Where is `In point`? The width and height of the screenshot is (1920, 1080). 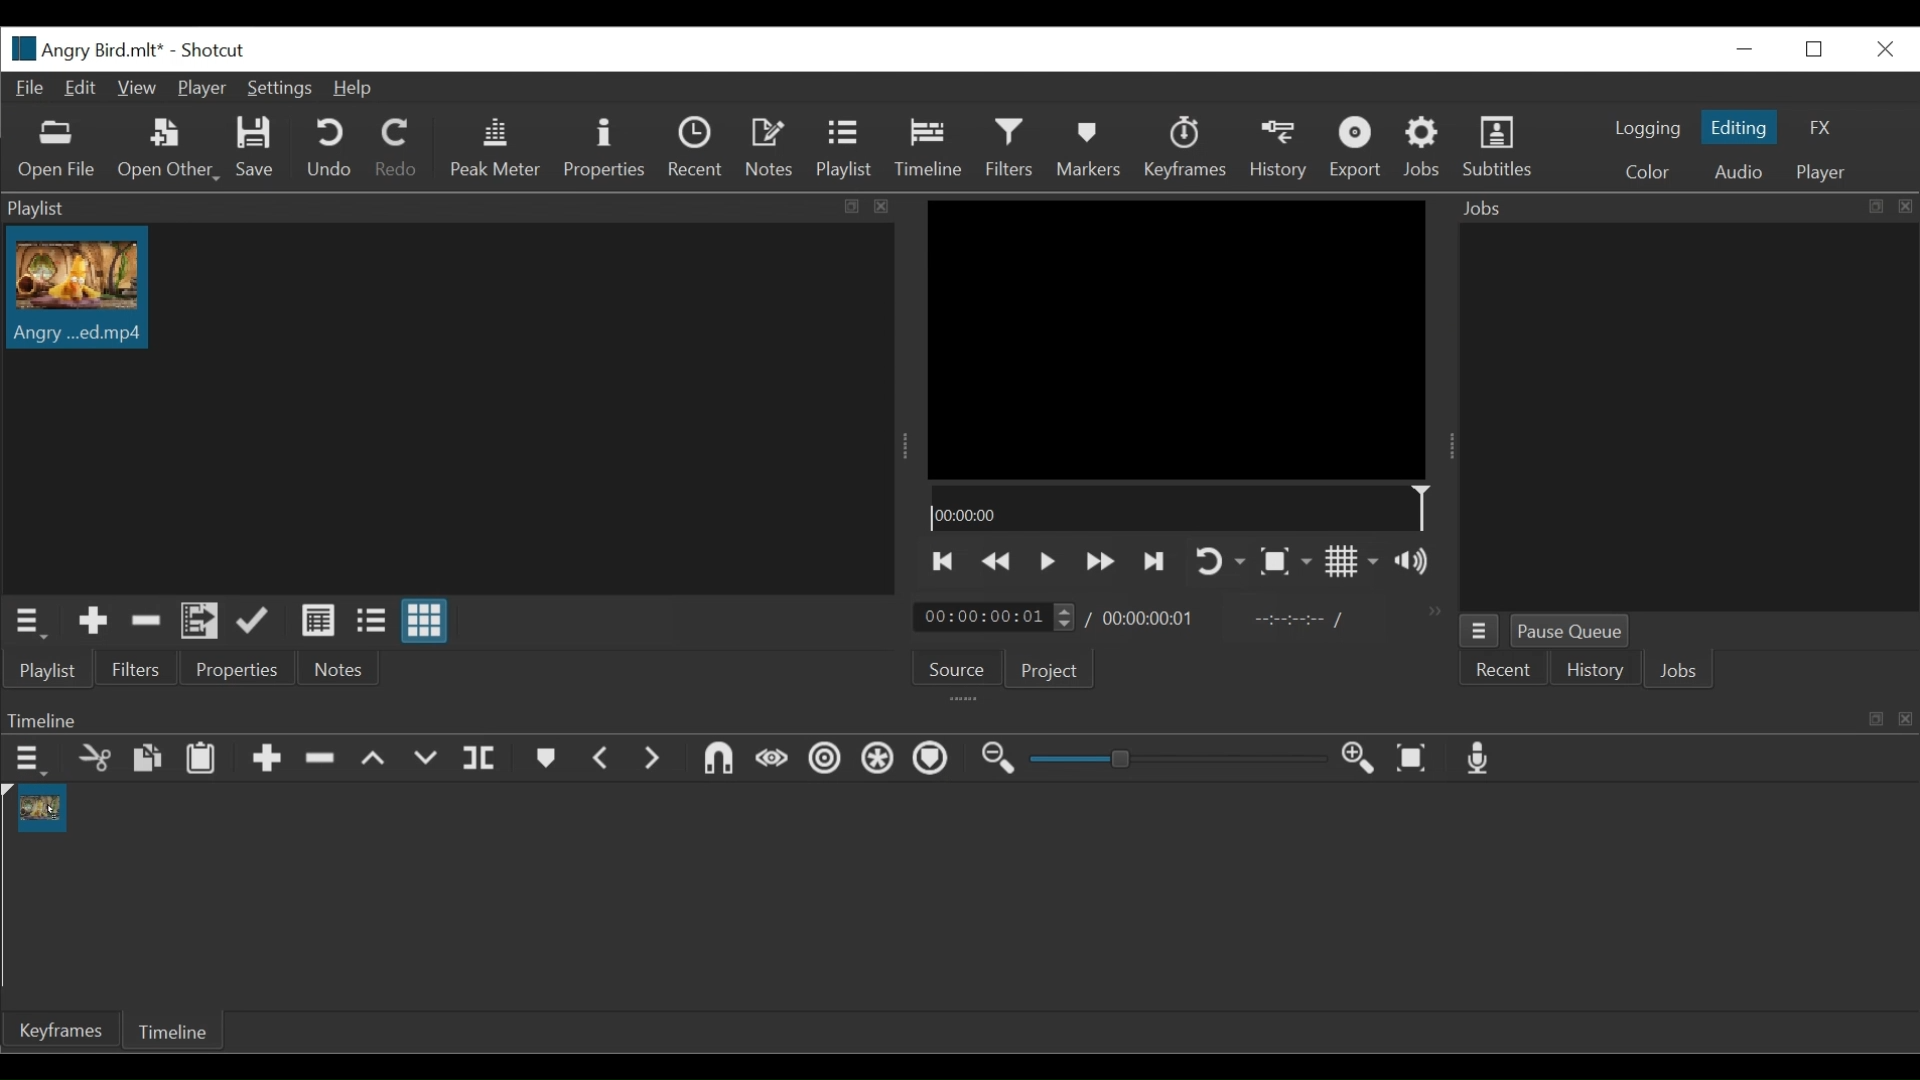
In point is located at coordinates (1297, 620).